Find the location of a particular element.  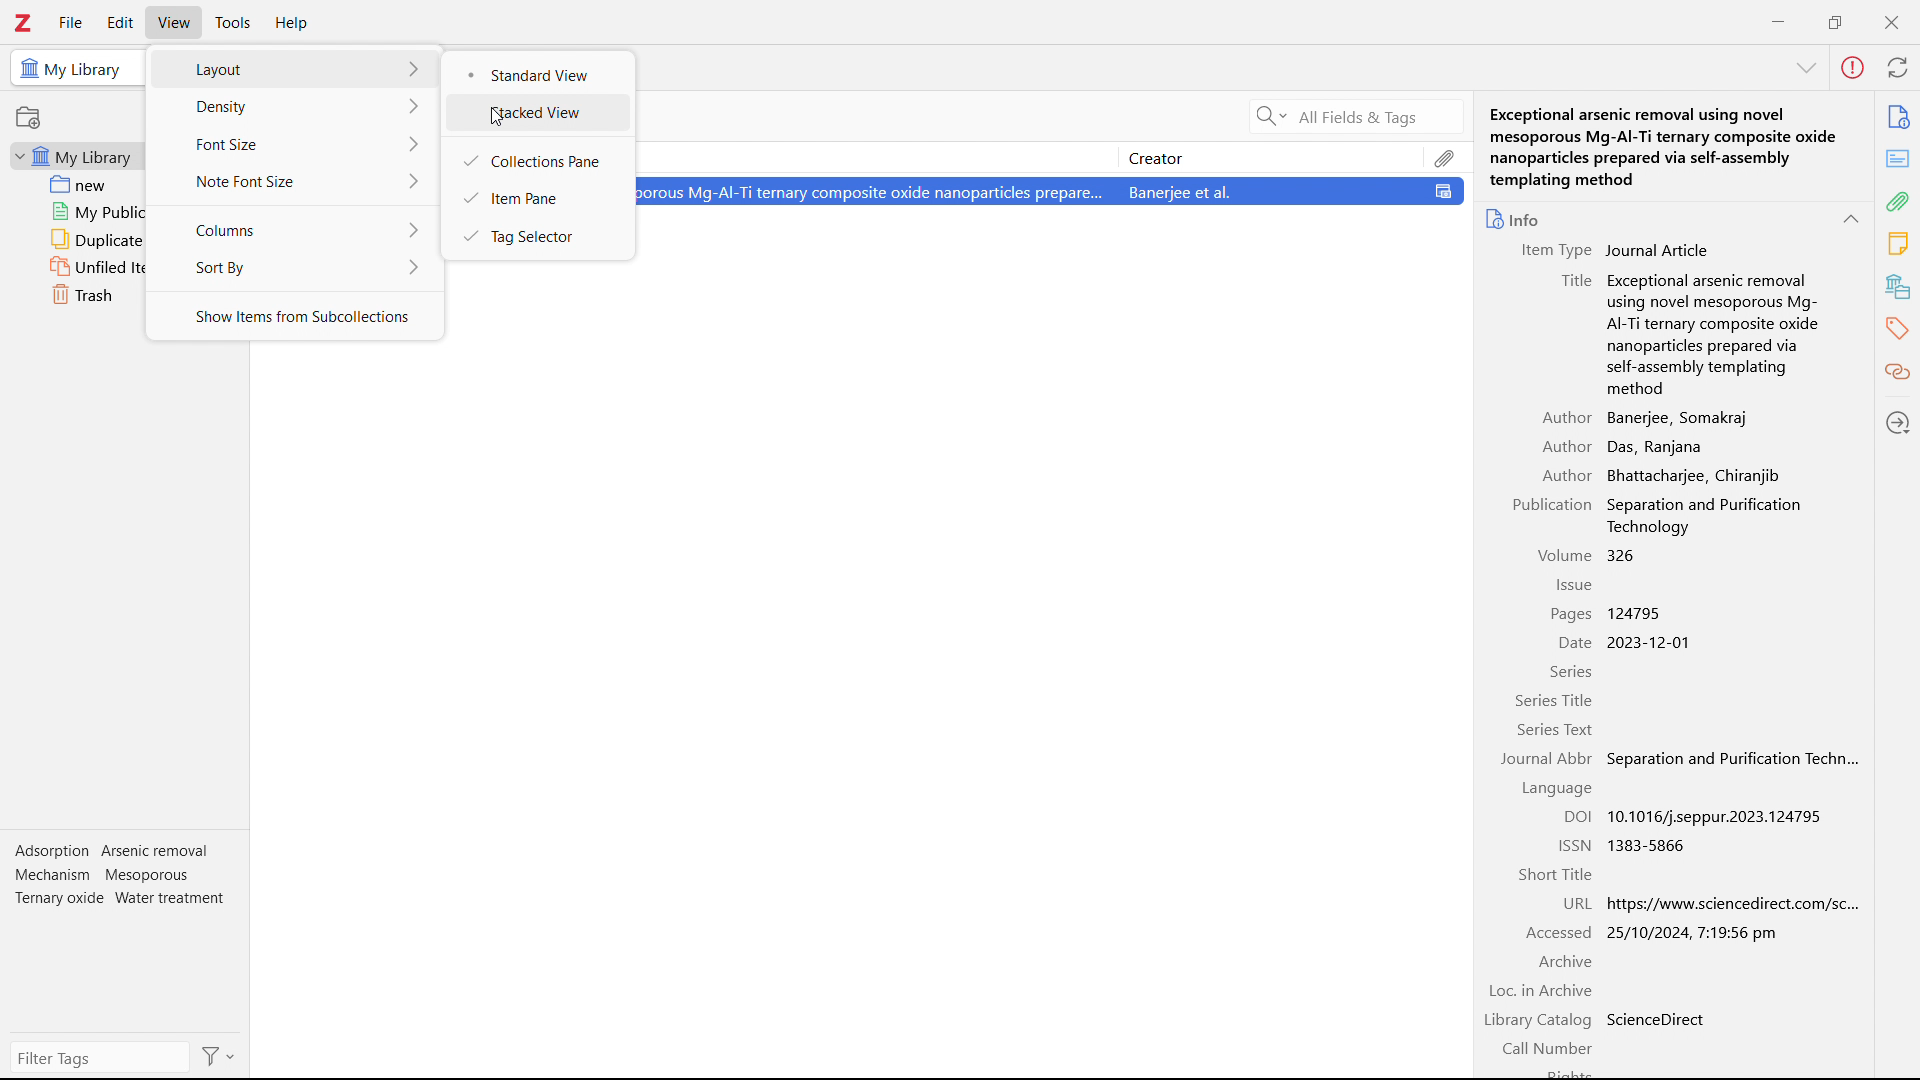

columns is located at coordinates (293, 228).